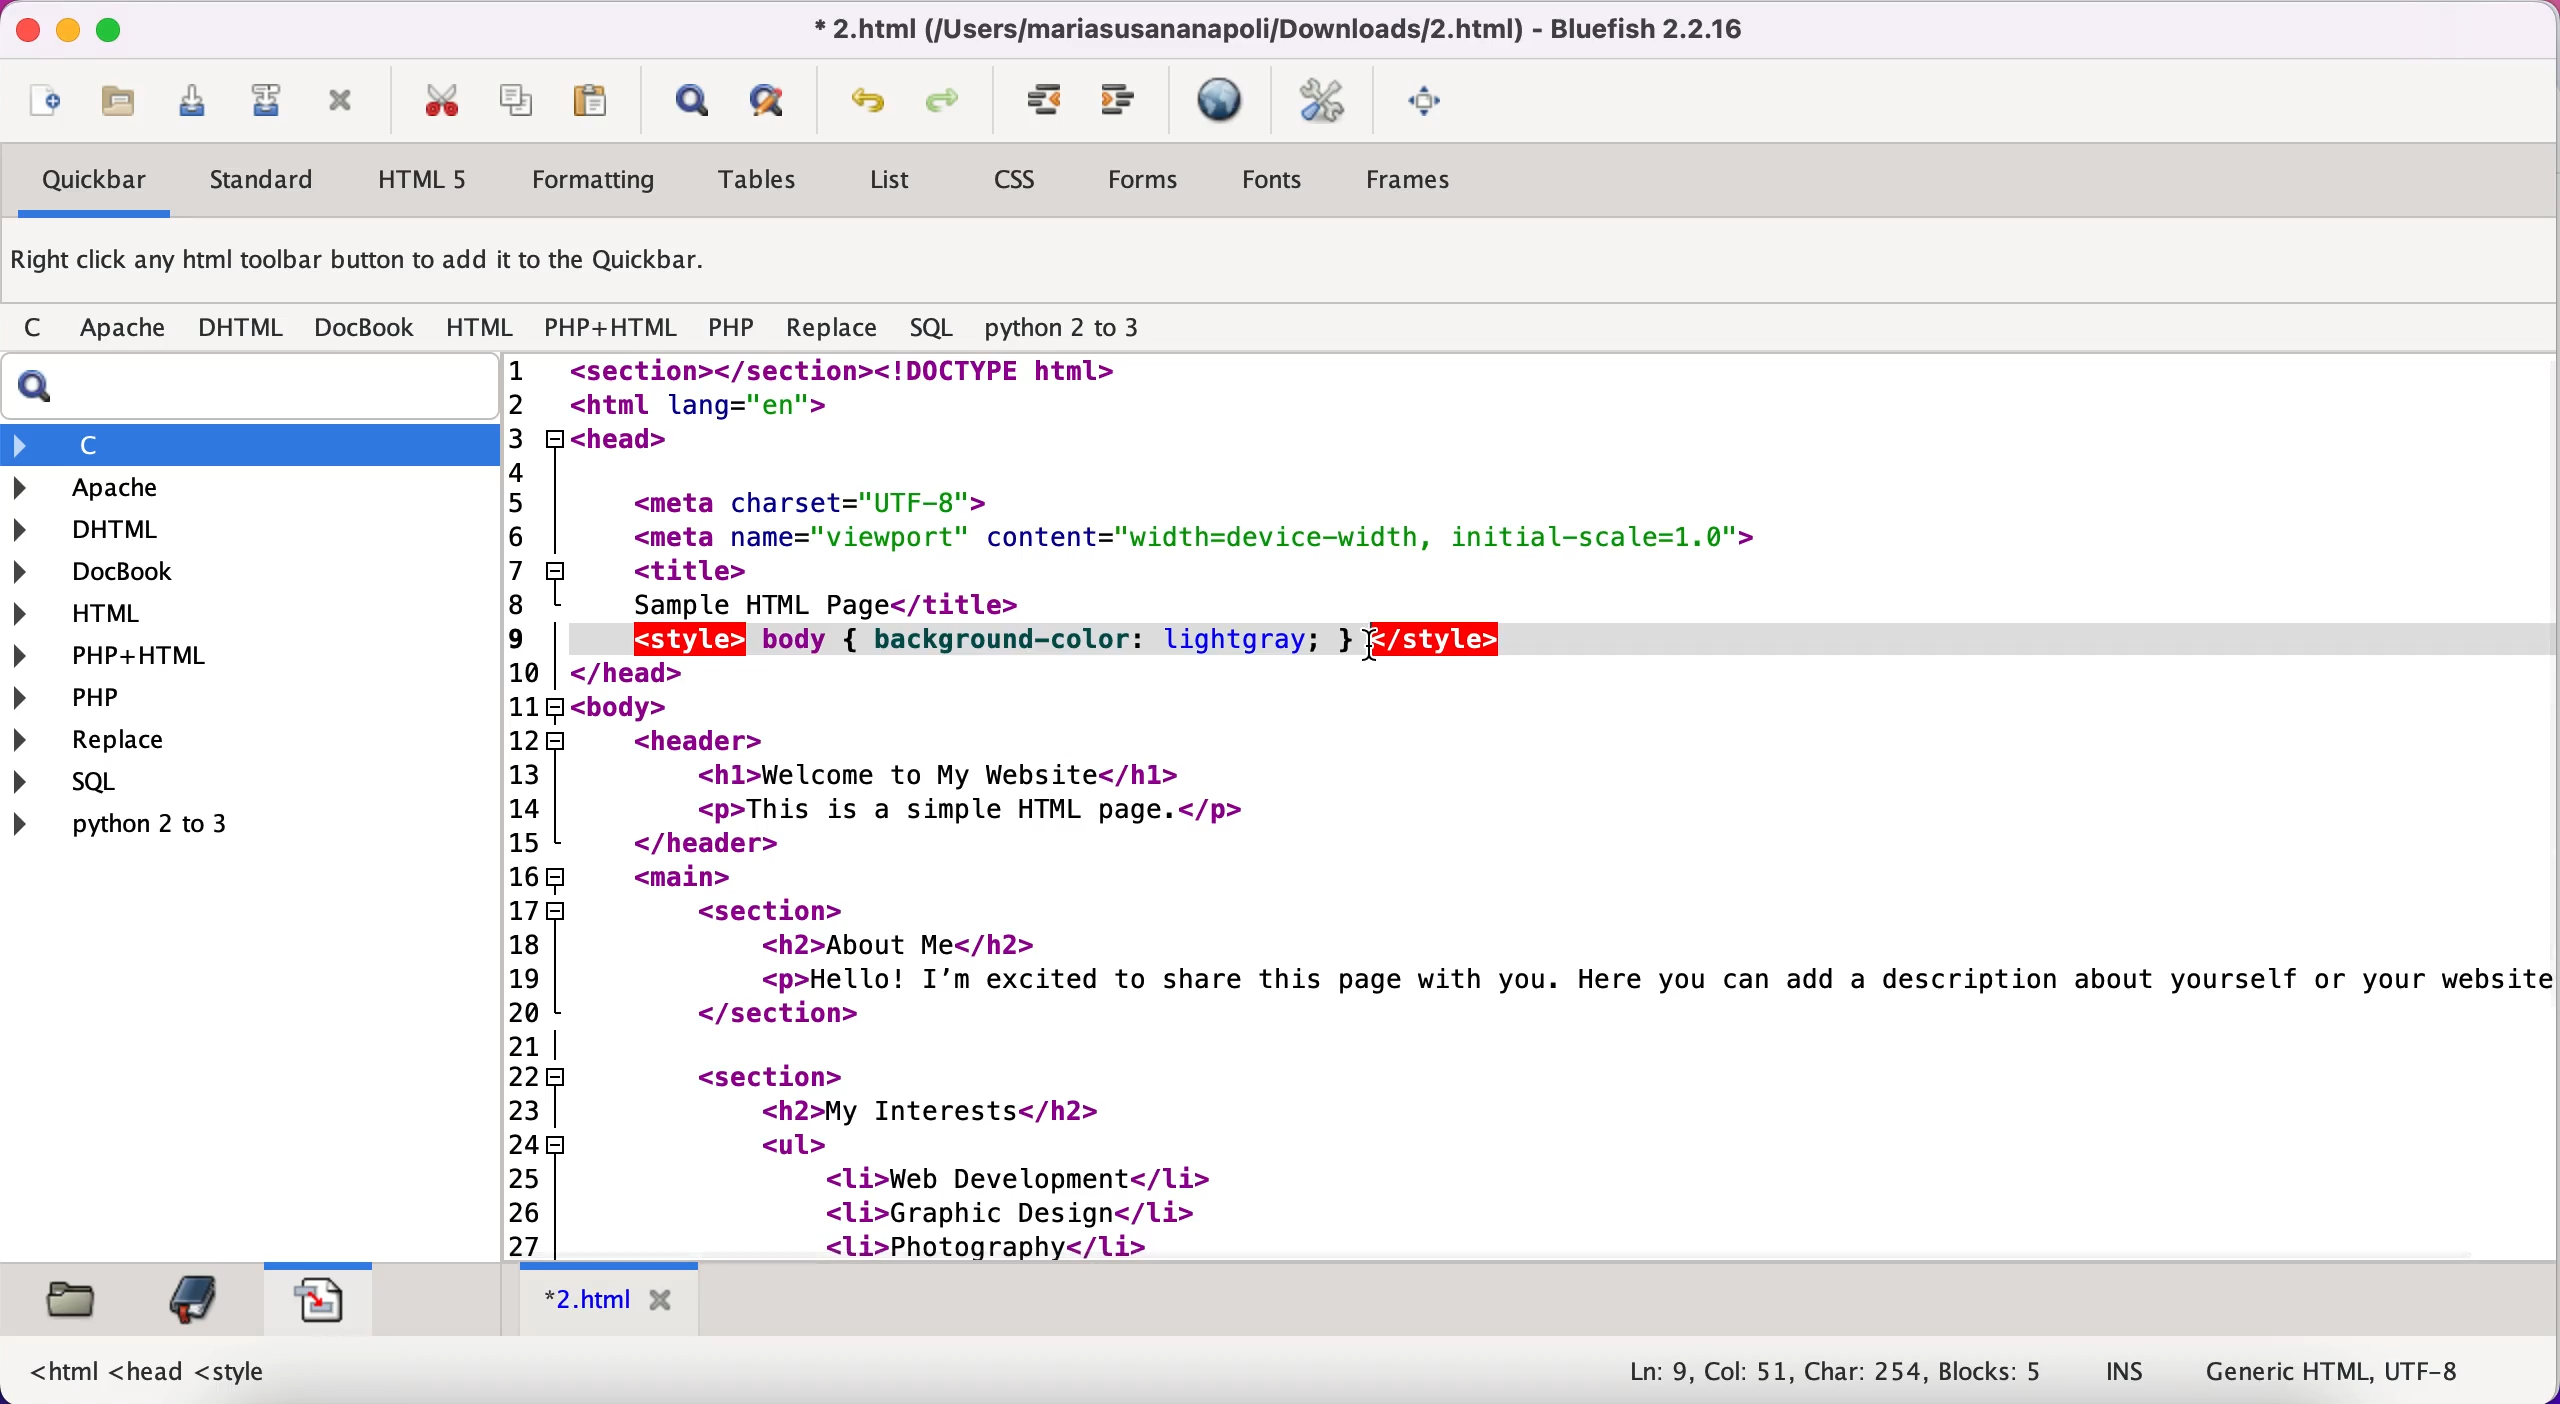 This screenshot has height=1404, width=2560. What do you see at coordinates (318, 1295) in the screenshot?
I see `snippets` at bounding box center [318, 1295].